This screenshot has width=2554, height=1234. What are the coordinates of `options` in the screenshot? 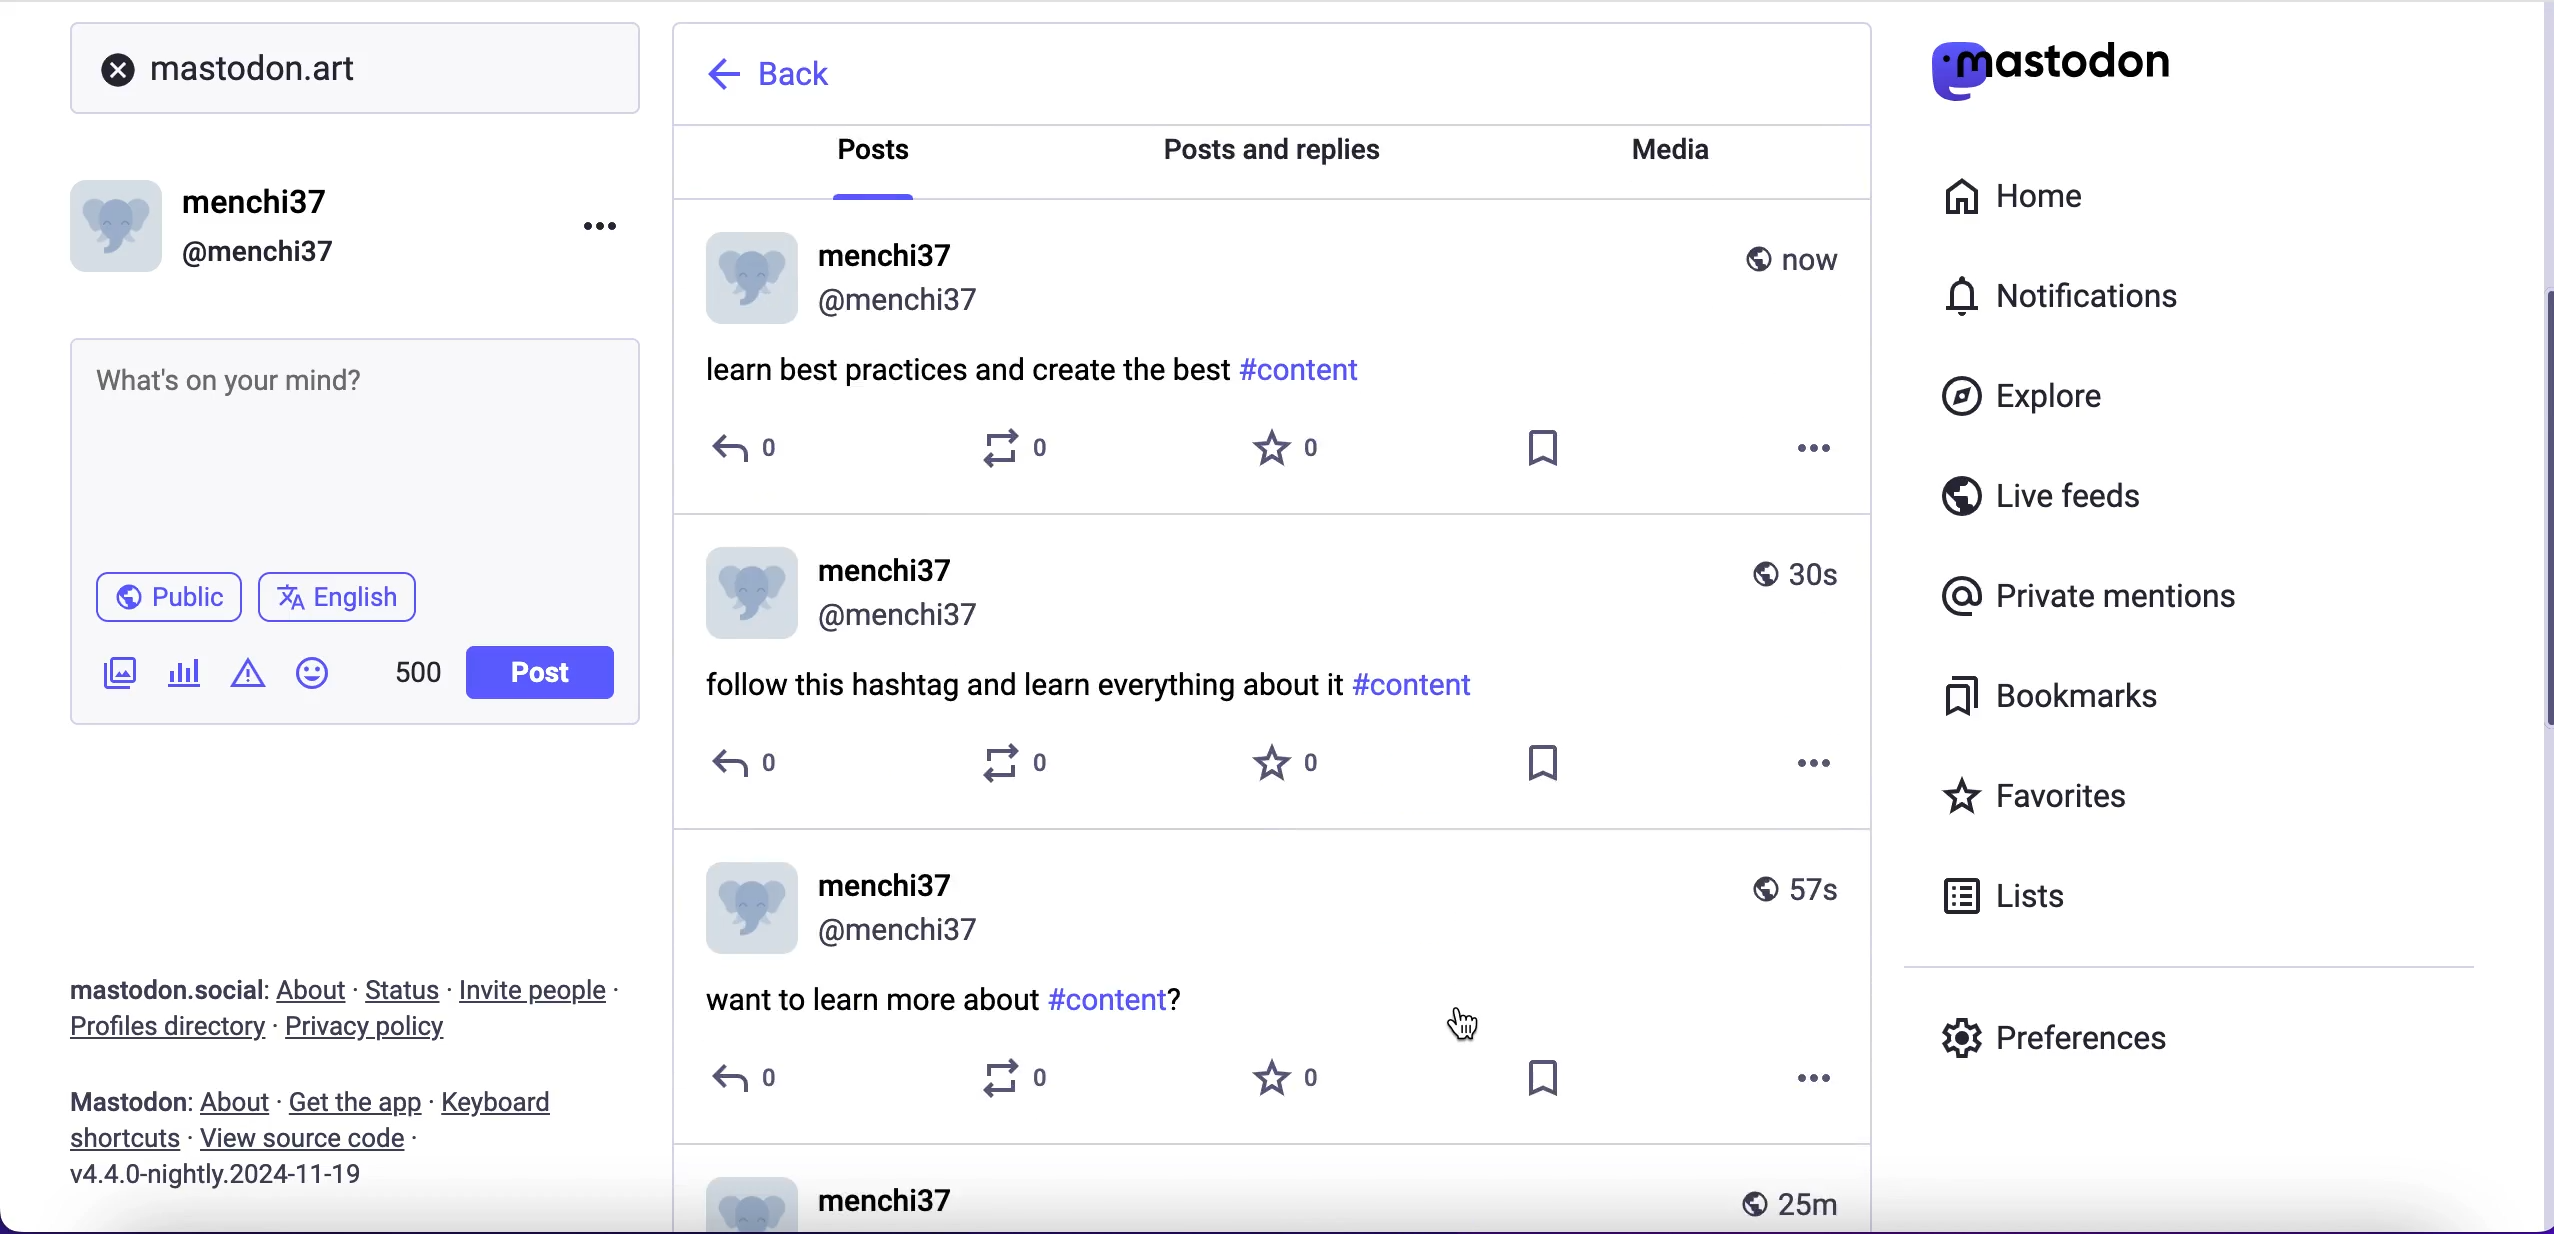 It's located at (1818, 453).